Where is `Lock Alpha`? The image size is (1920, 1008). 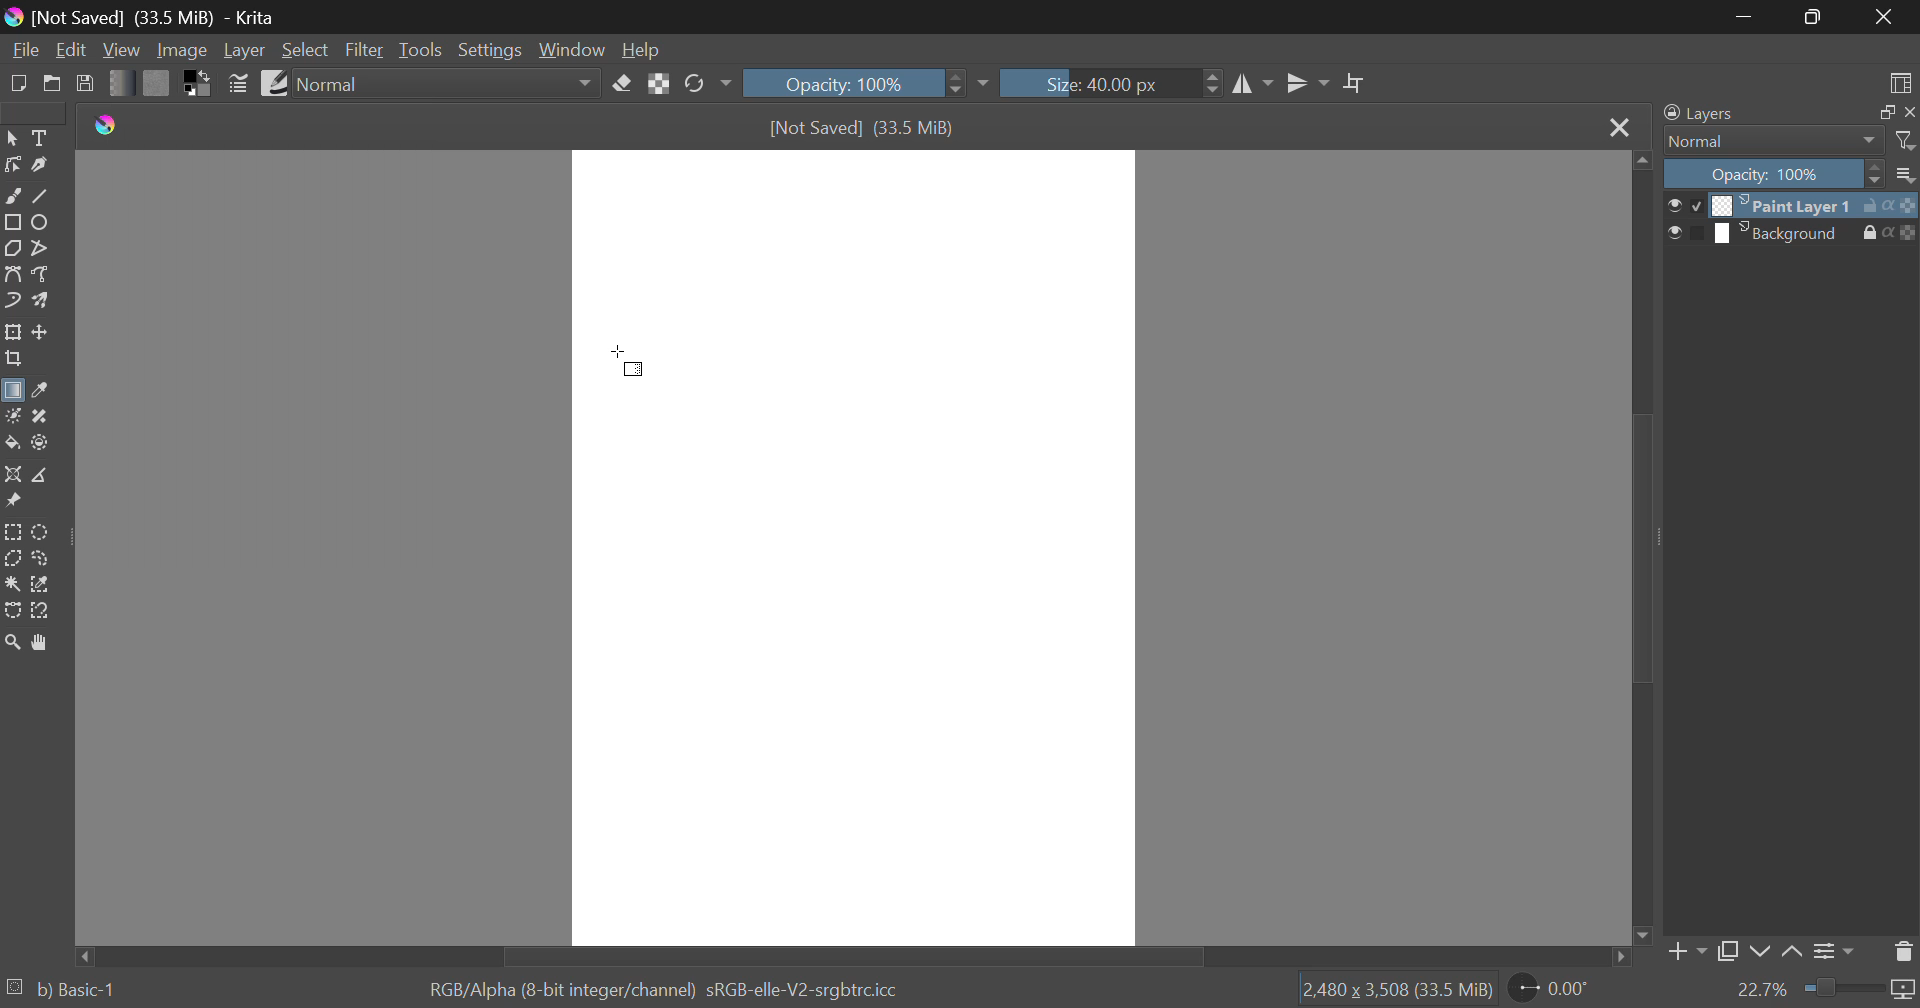 Lock Alpha is located at coordinates (658, 84).